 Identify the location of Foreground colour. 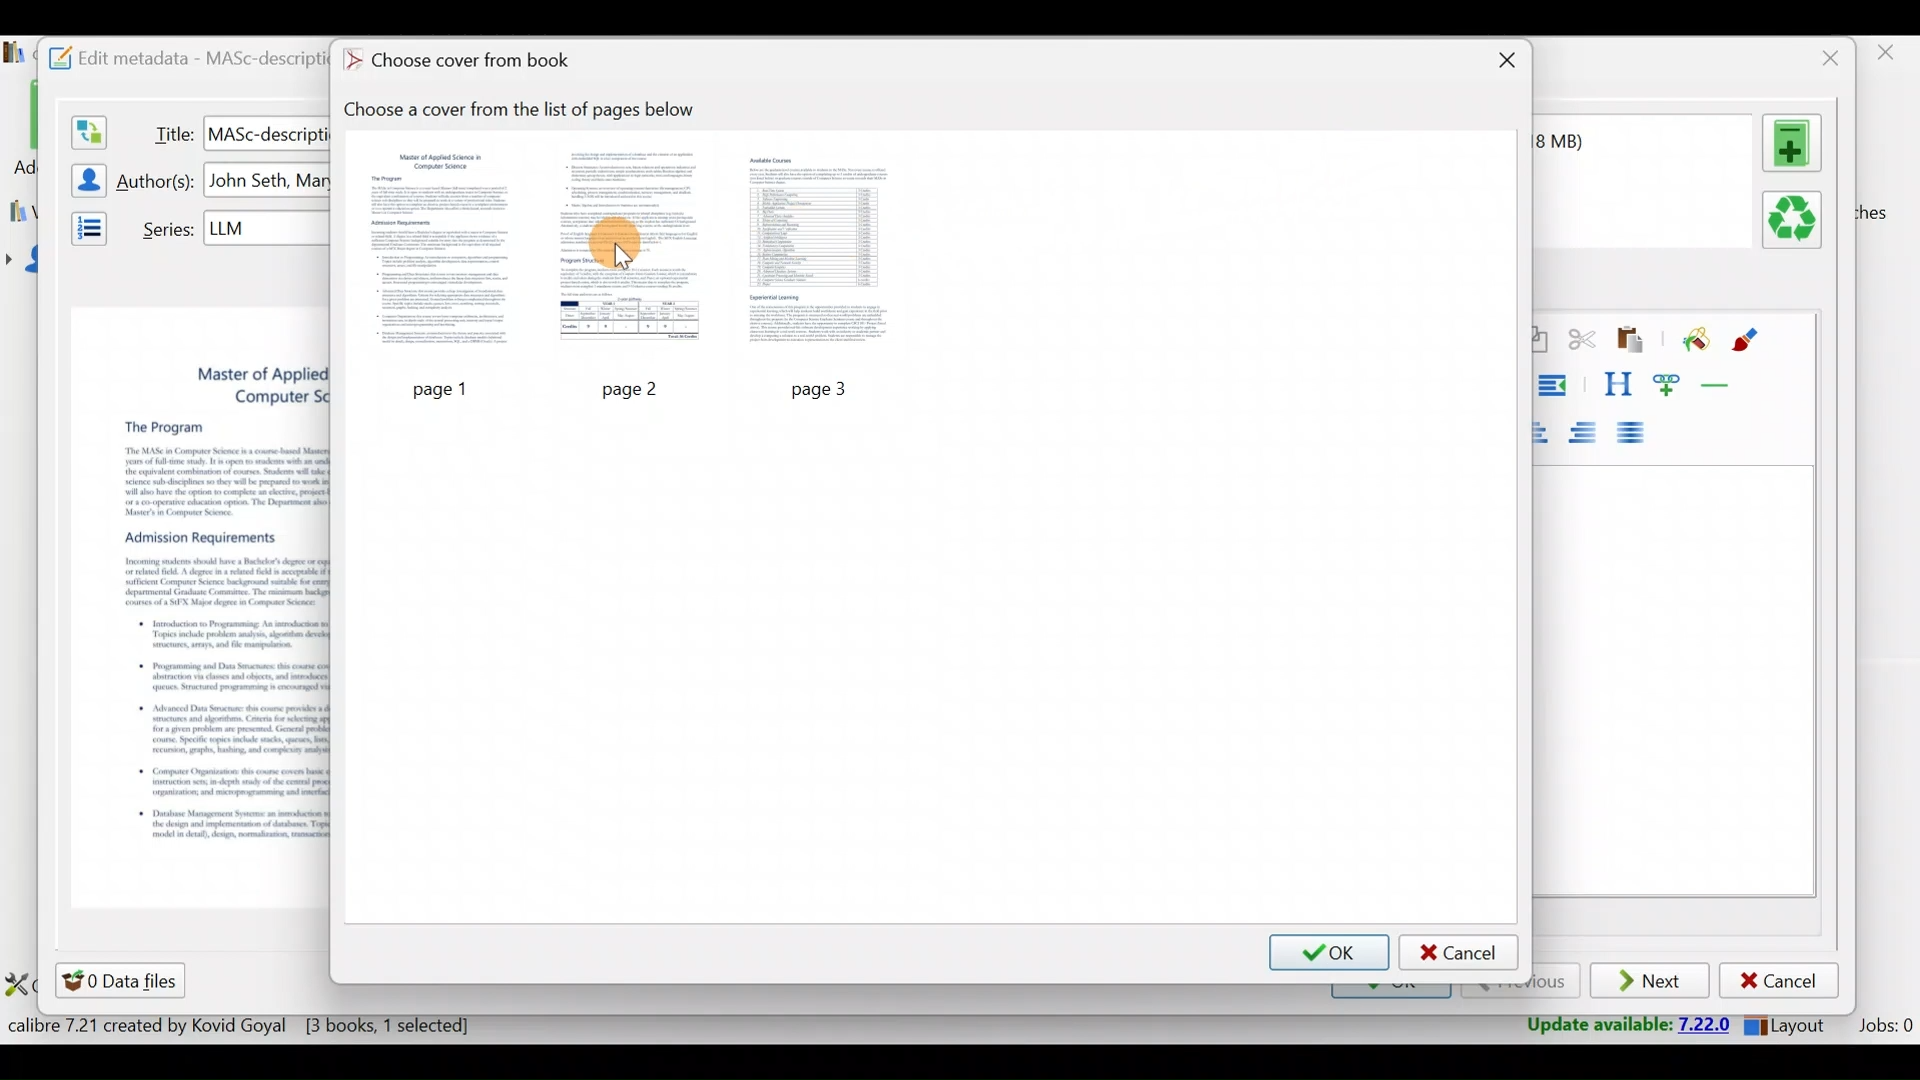
(1748, 340).